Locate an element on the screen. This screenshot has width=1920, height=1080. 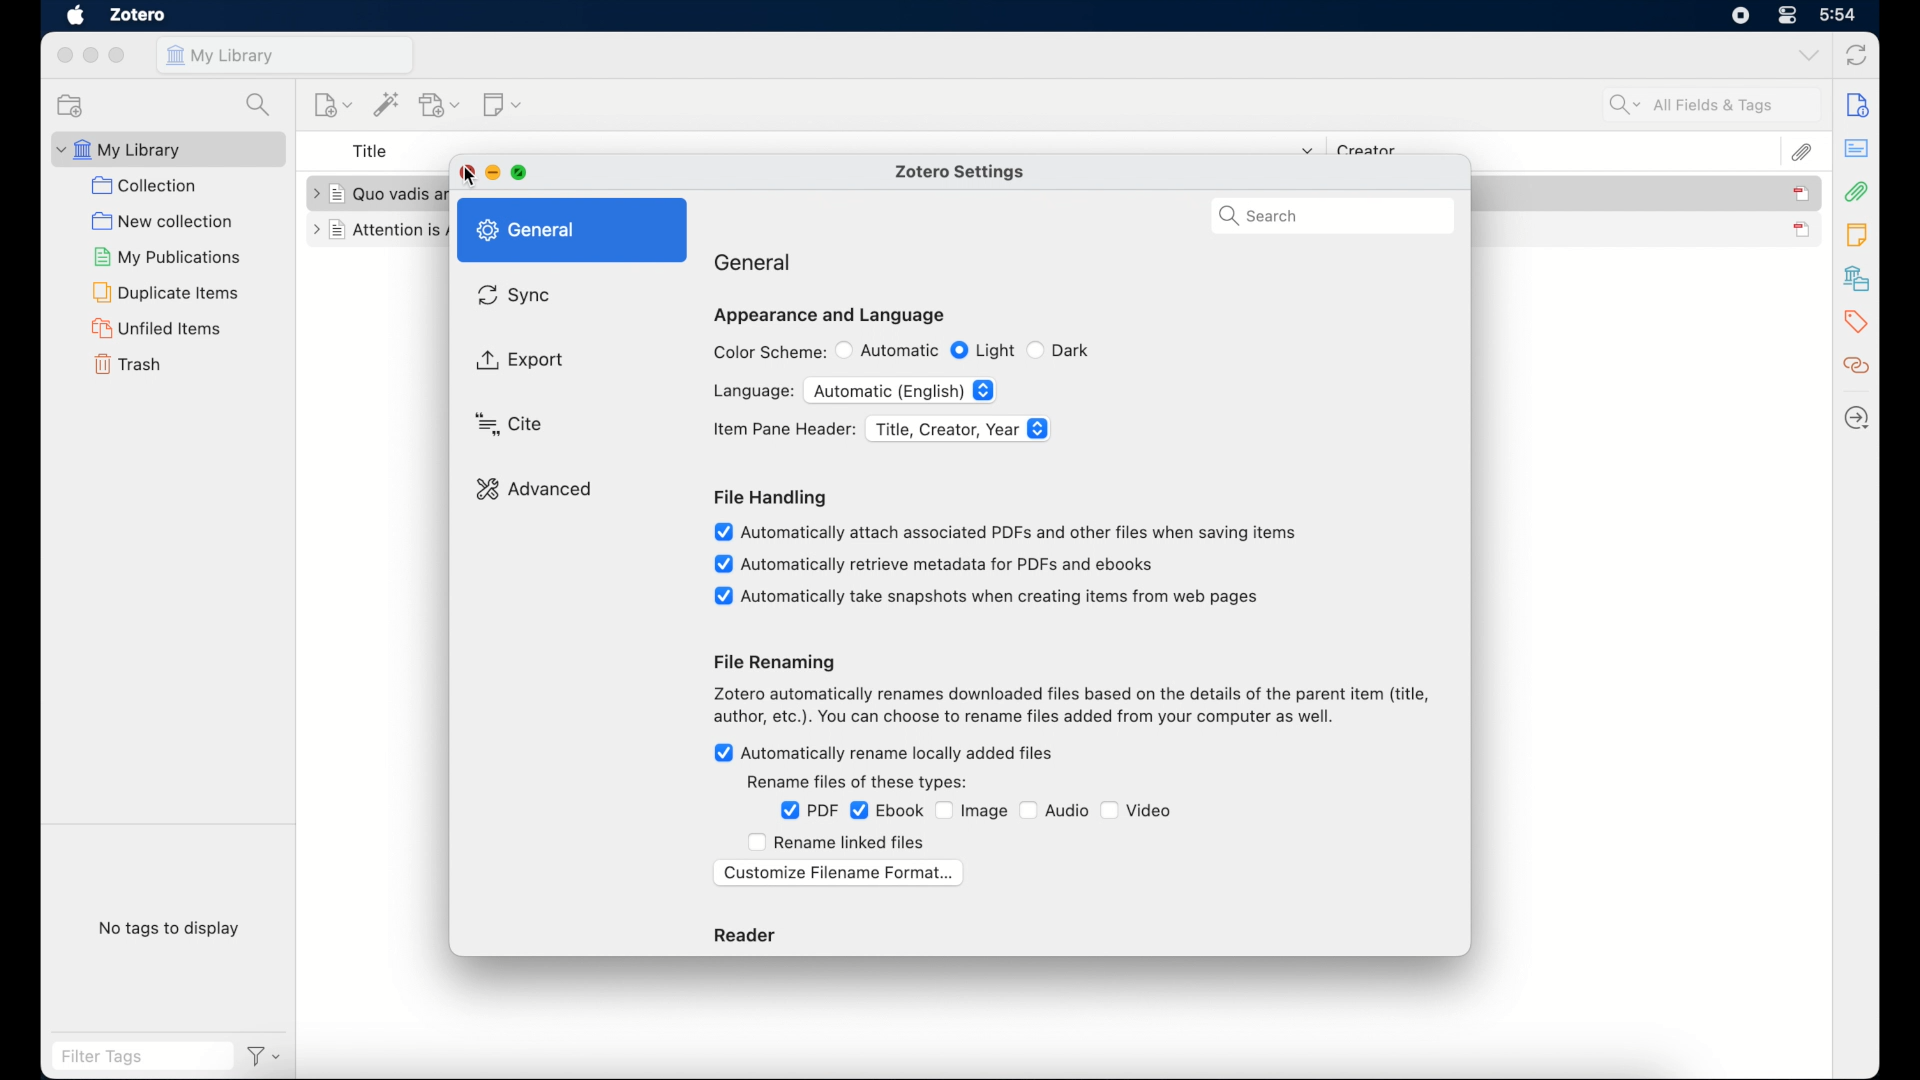
pdf is located at coordinates (811, 810).